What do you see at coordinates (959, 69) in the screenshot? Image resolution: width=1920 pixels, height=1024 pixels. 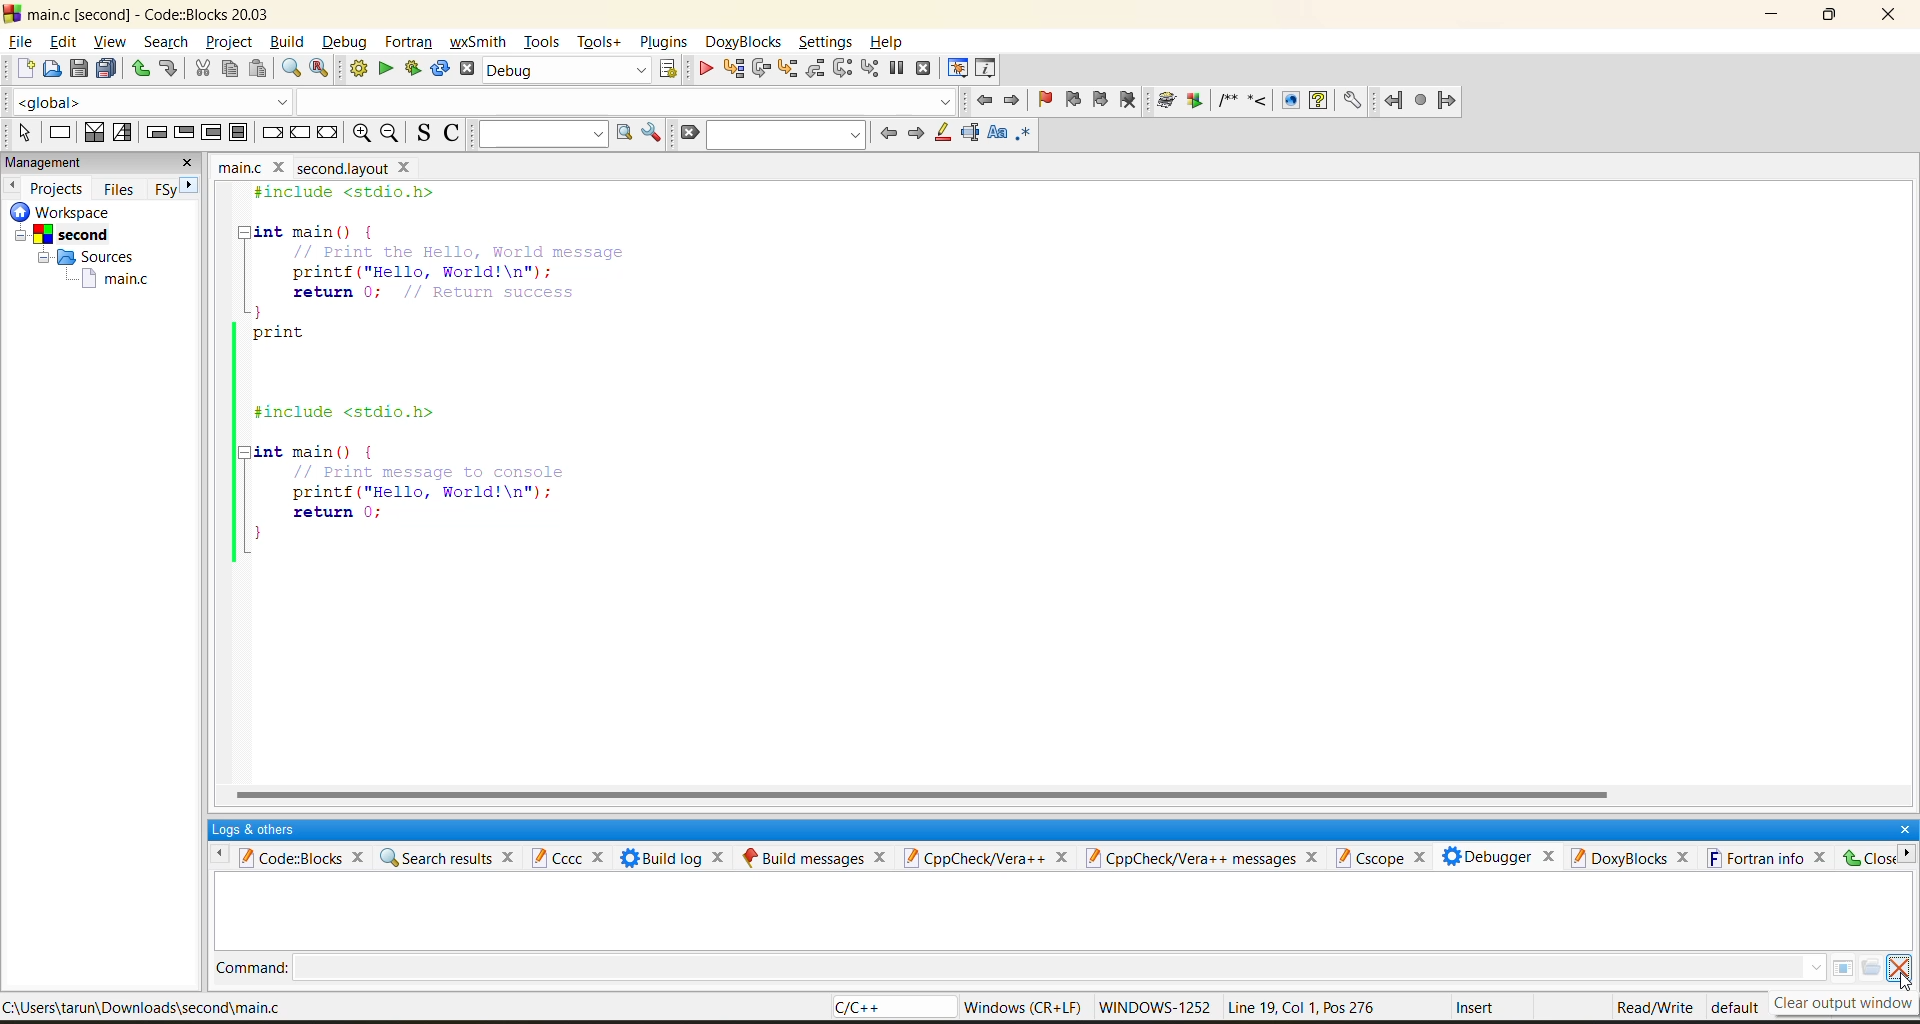 I see `debugging windows` at bounding box center [959, 69].